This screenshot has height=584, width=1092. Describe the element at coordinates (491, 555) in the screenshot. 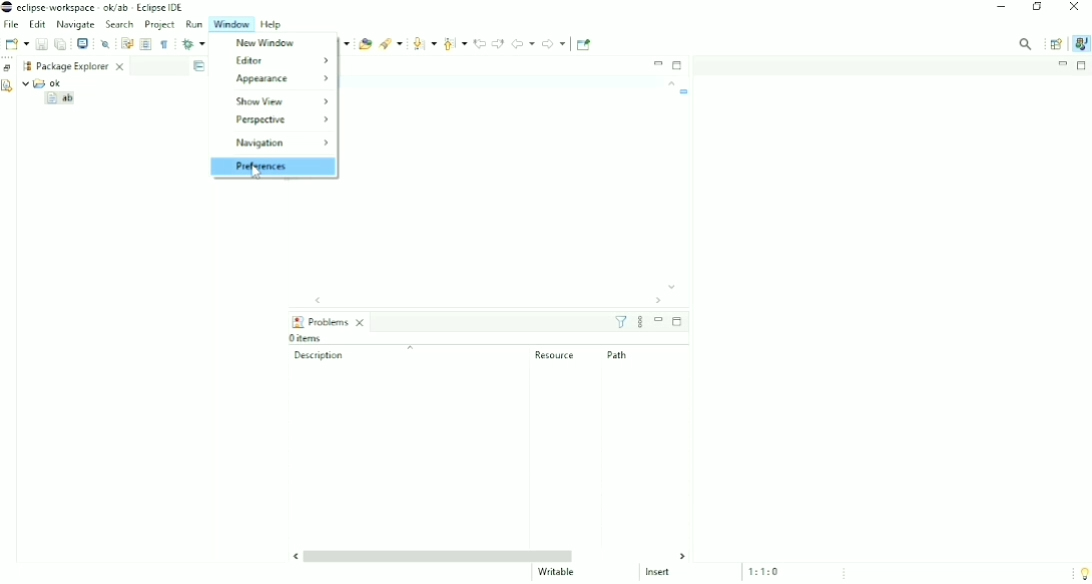

I see `Horizontal scrollbar` at that location.